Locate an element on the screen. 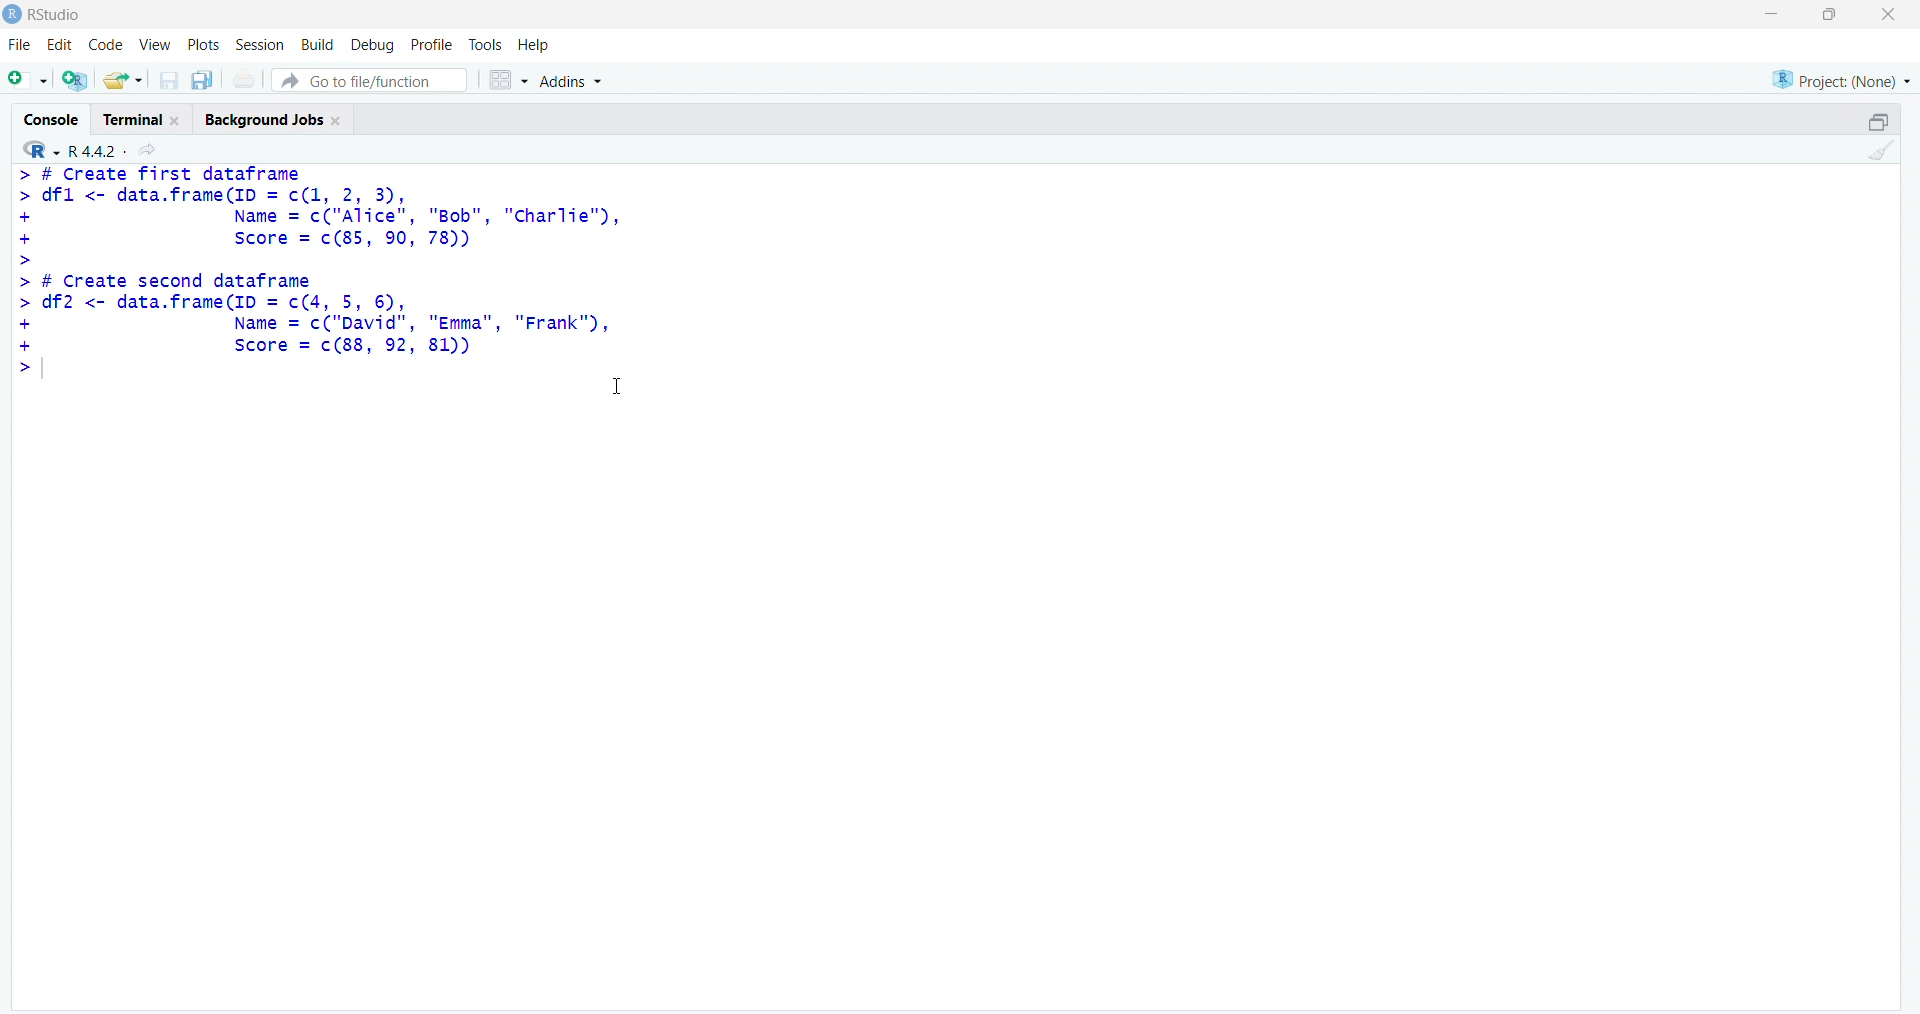  create project is located at coordinates (75, 79).